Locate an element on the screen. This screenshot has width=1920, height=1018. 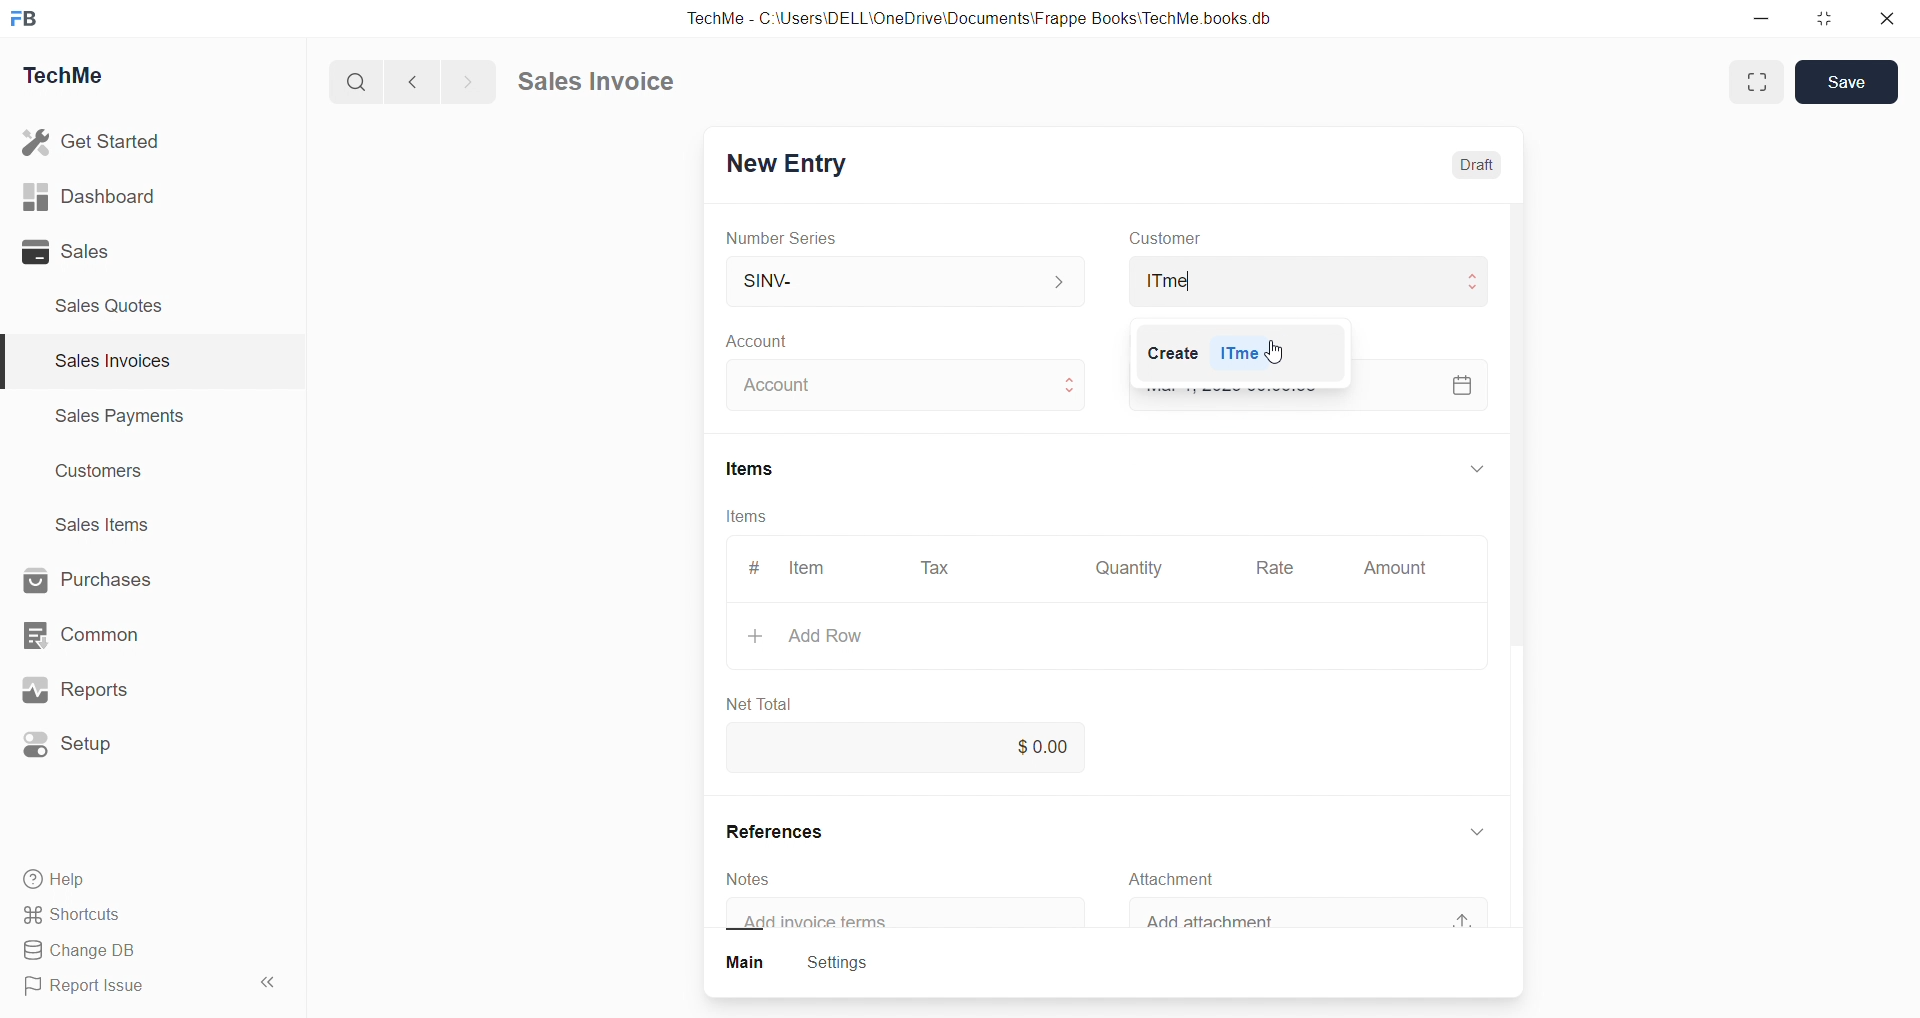
Notes is located at coordinates (760, 878).